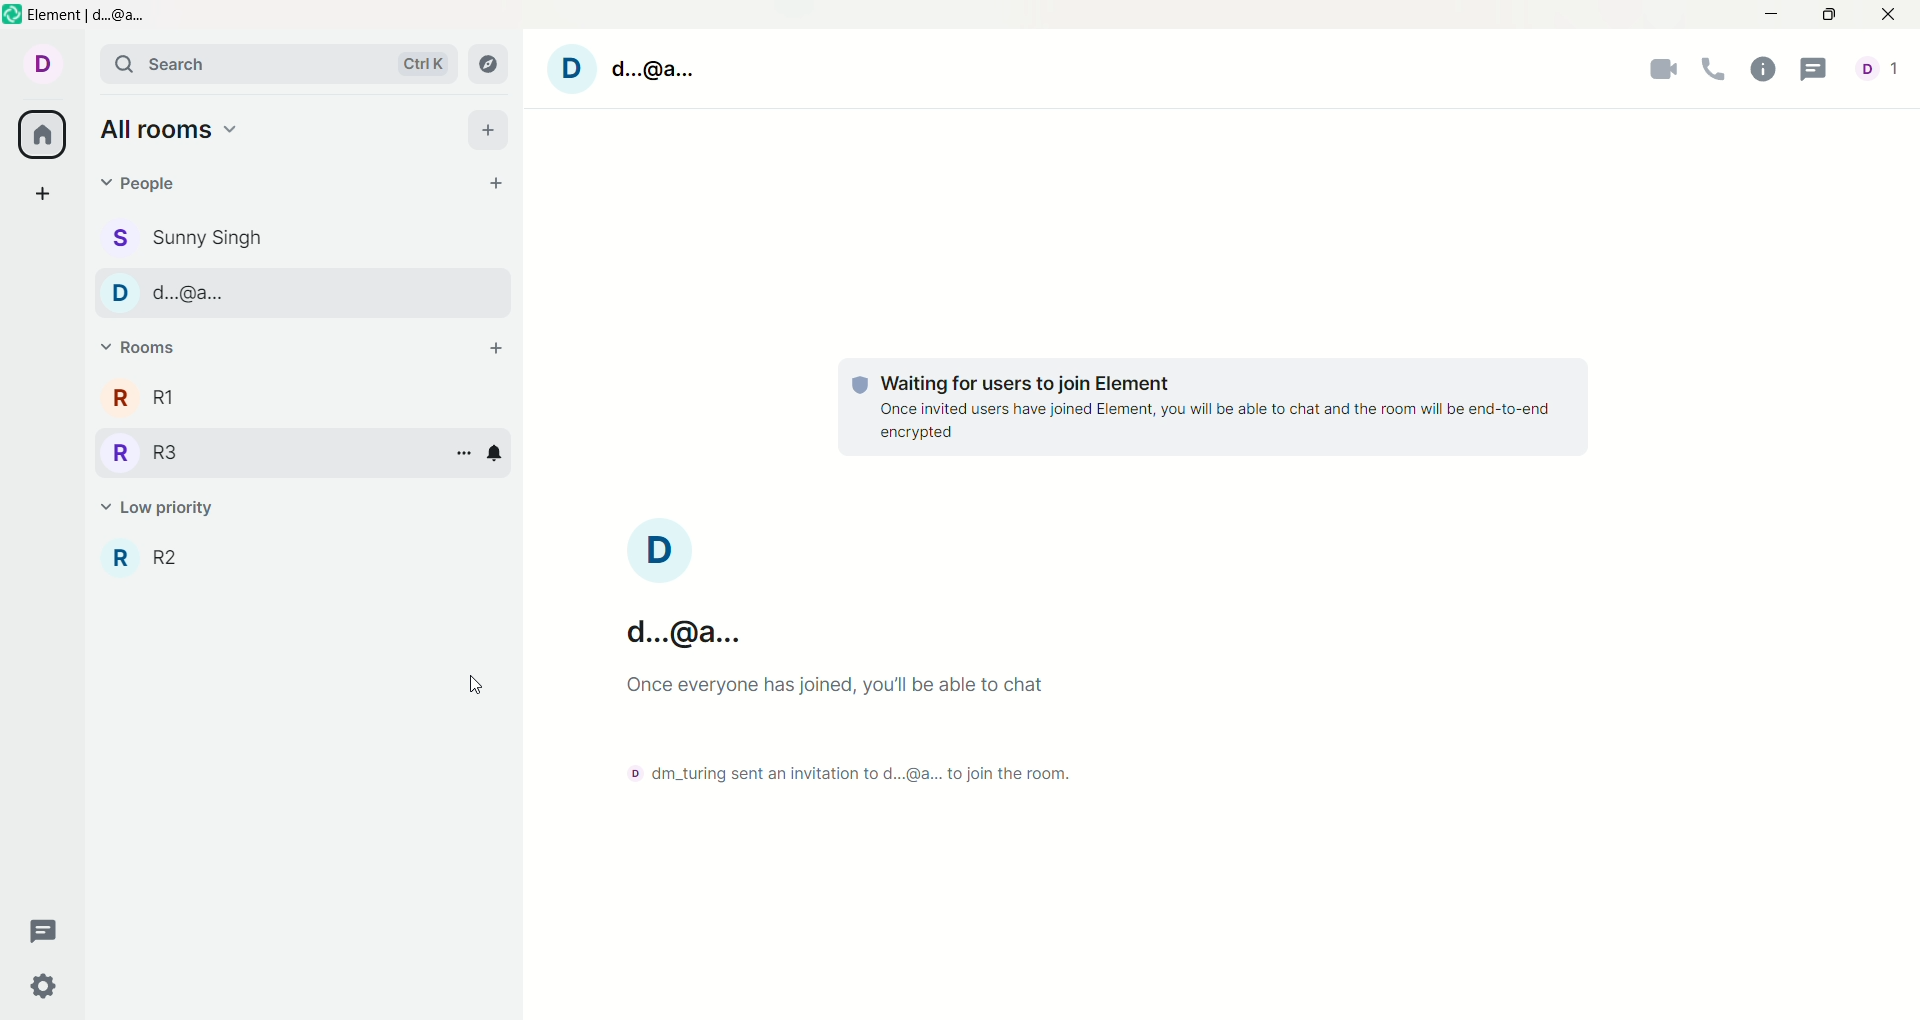  Describe the element at coordinates (493, 62) in the screenshot. I see `explore rooms` at that location.